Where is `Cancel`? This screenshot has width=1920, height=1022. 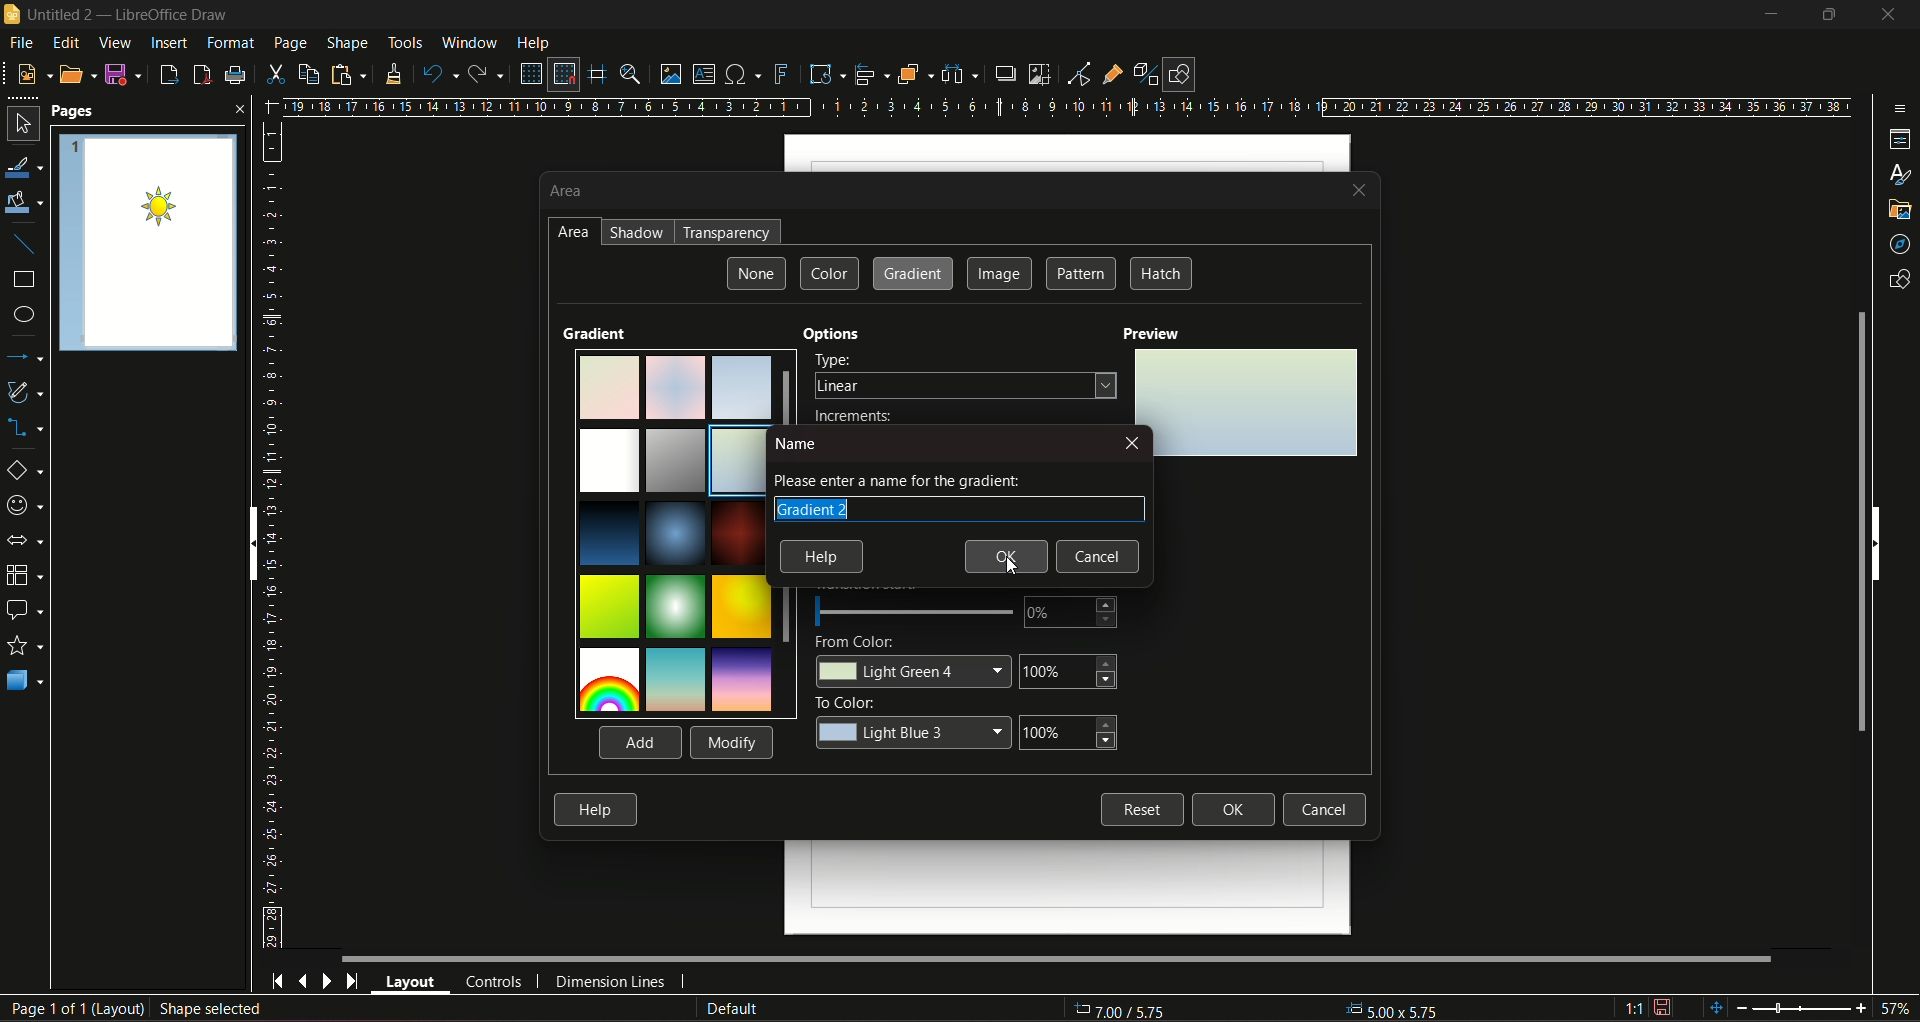
Cancel is located at coordinates (1096, 557).